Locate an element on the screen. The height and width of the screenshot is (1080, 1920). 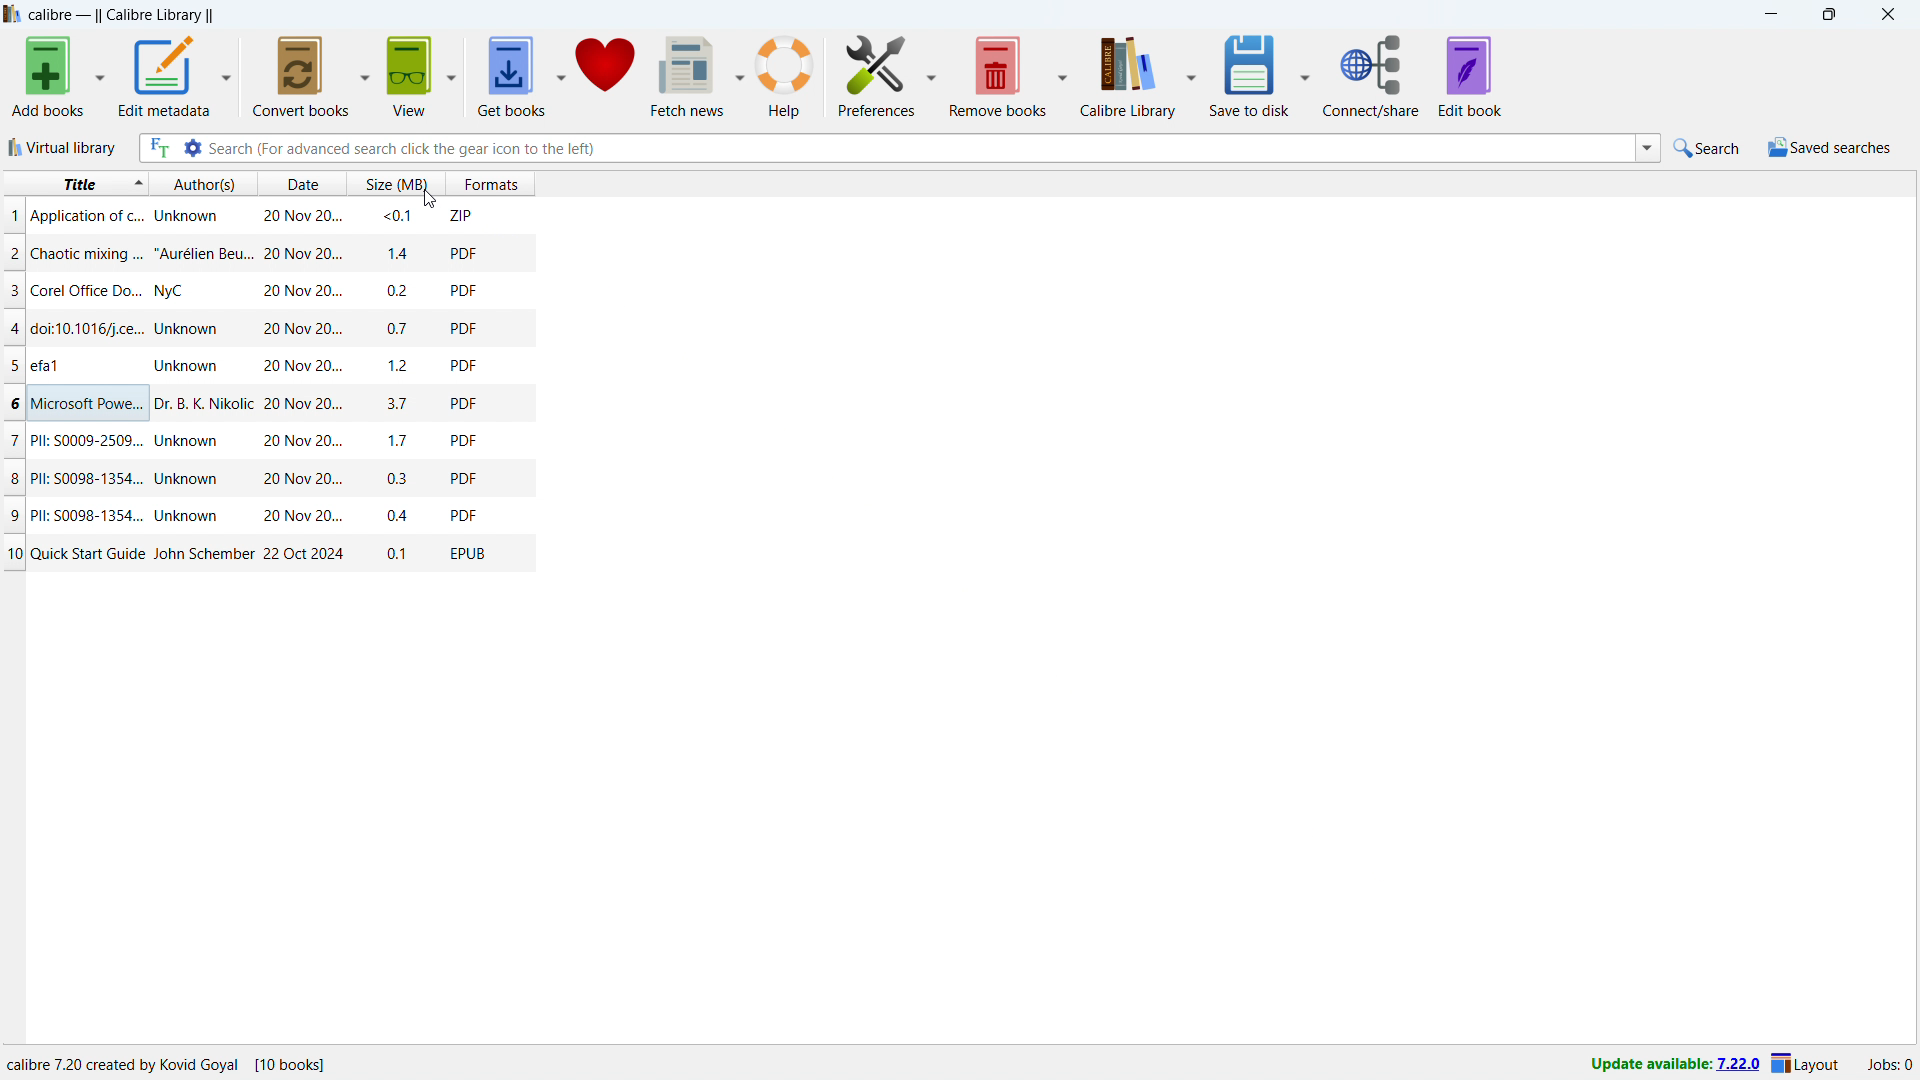
PDF is located at coordinates (464, 513).